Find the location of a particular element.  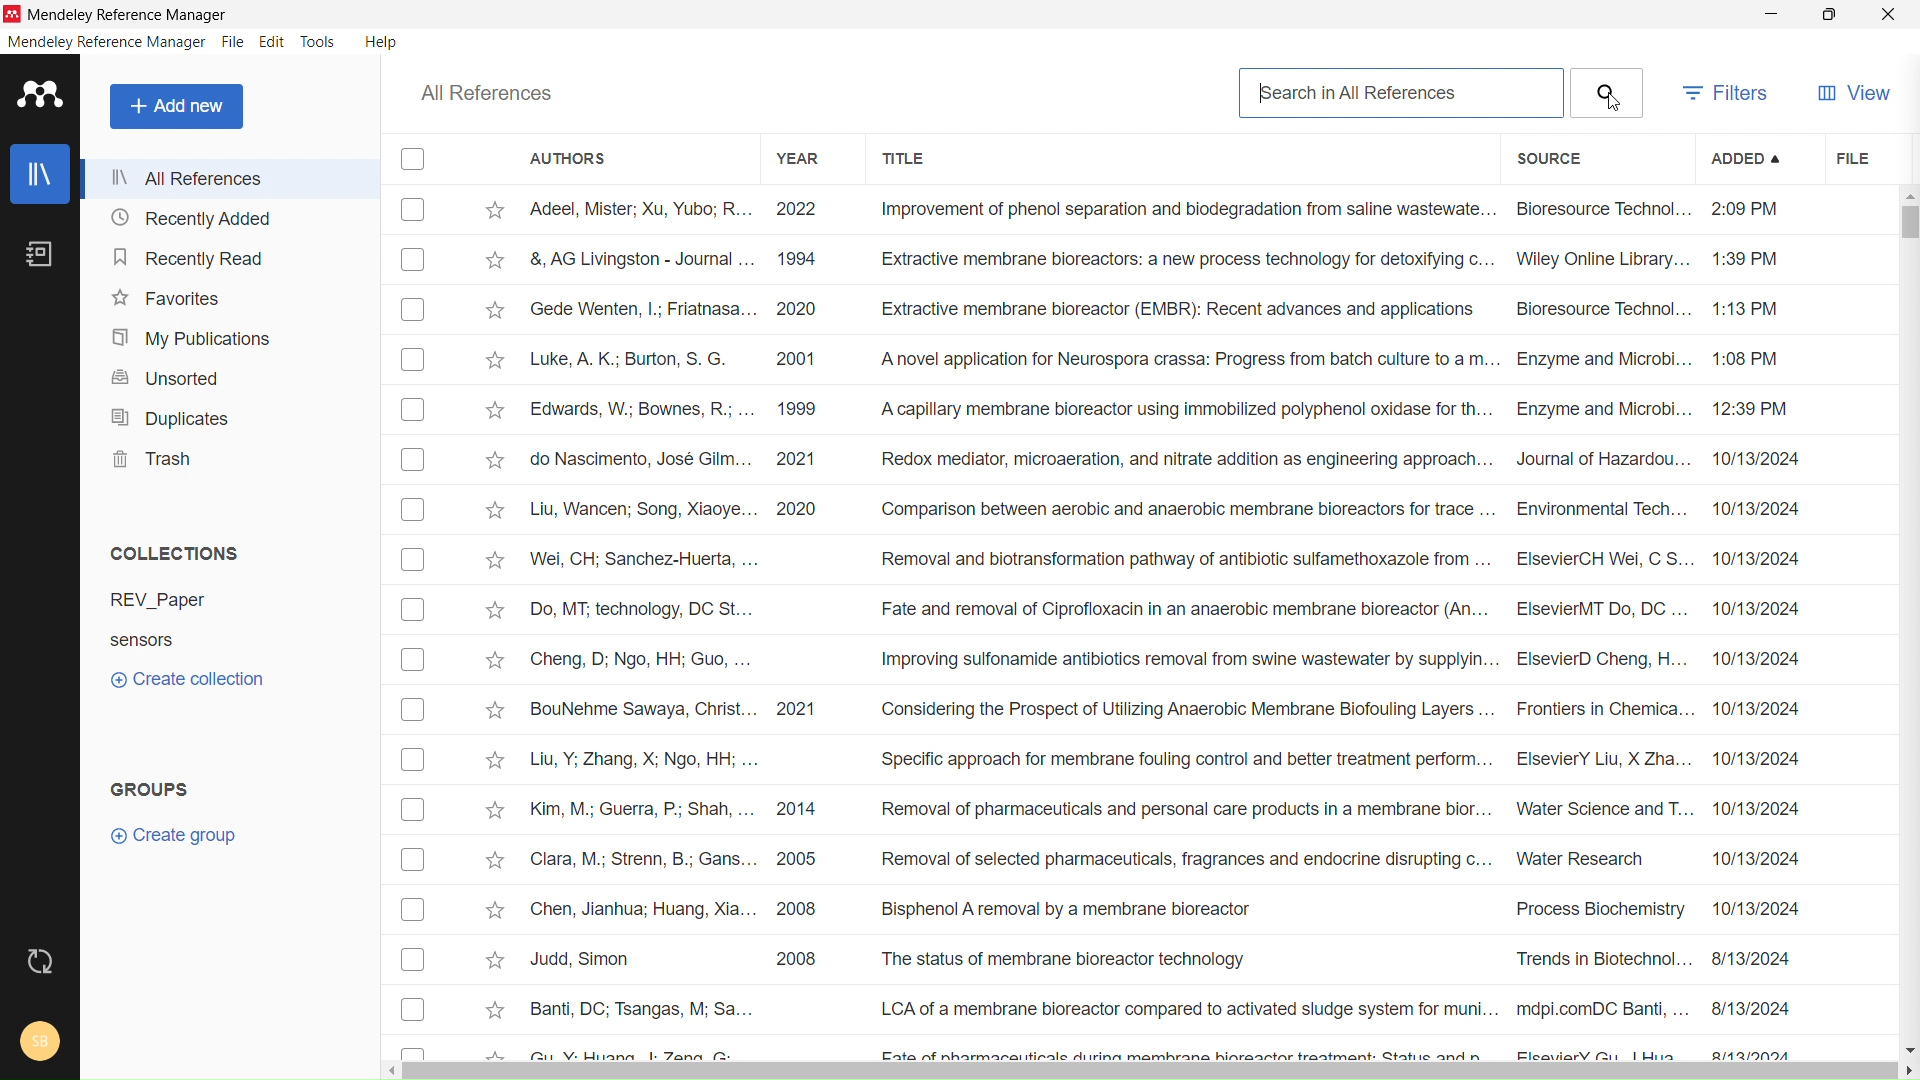

do Nascimento, Jose Giim... 2021 ‘Redox mediator, microaeration, and nitrate aadition as engineering approach... Journal of Hazaraou... 10/13/2024 is located at coordinates (1176, 460).